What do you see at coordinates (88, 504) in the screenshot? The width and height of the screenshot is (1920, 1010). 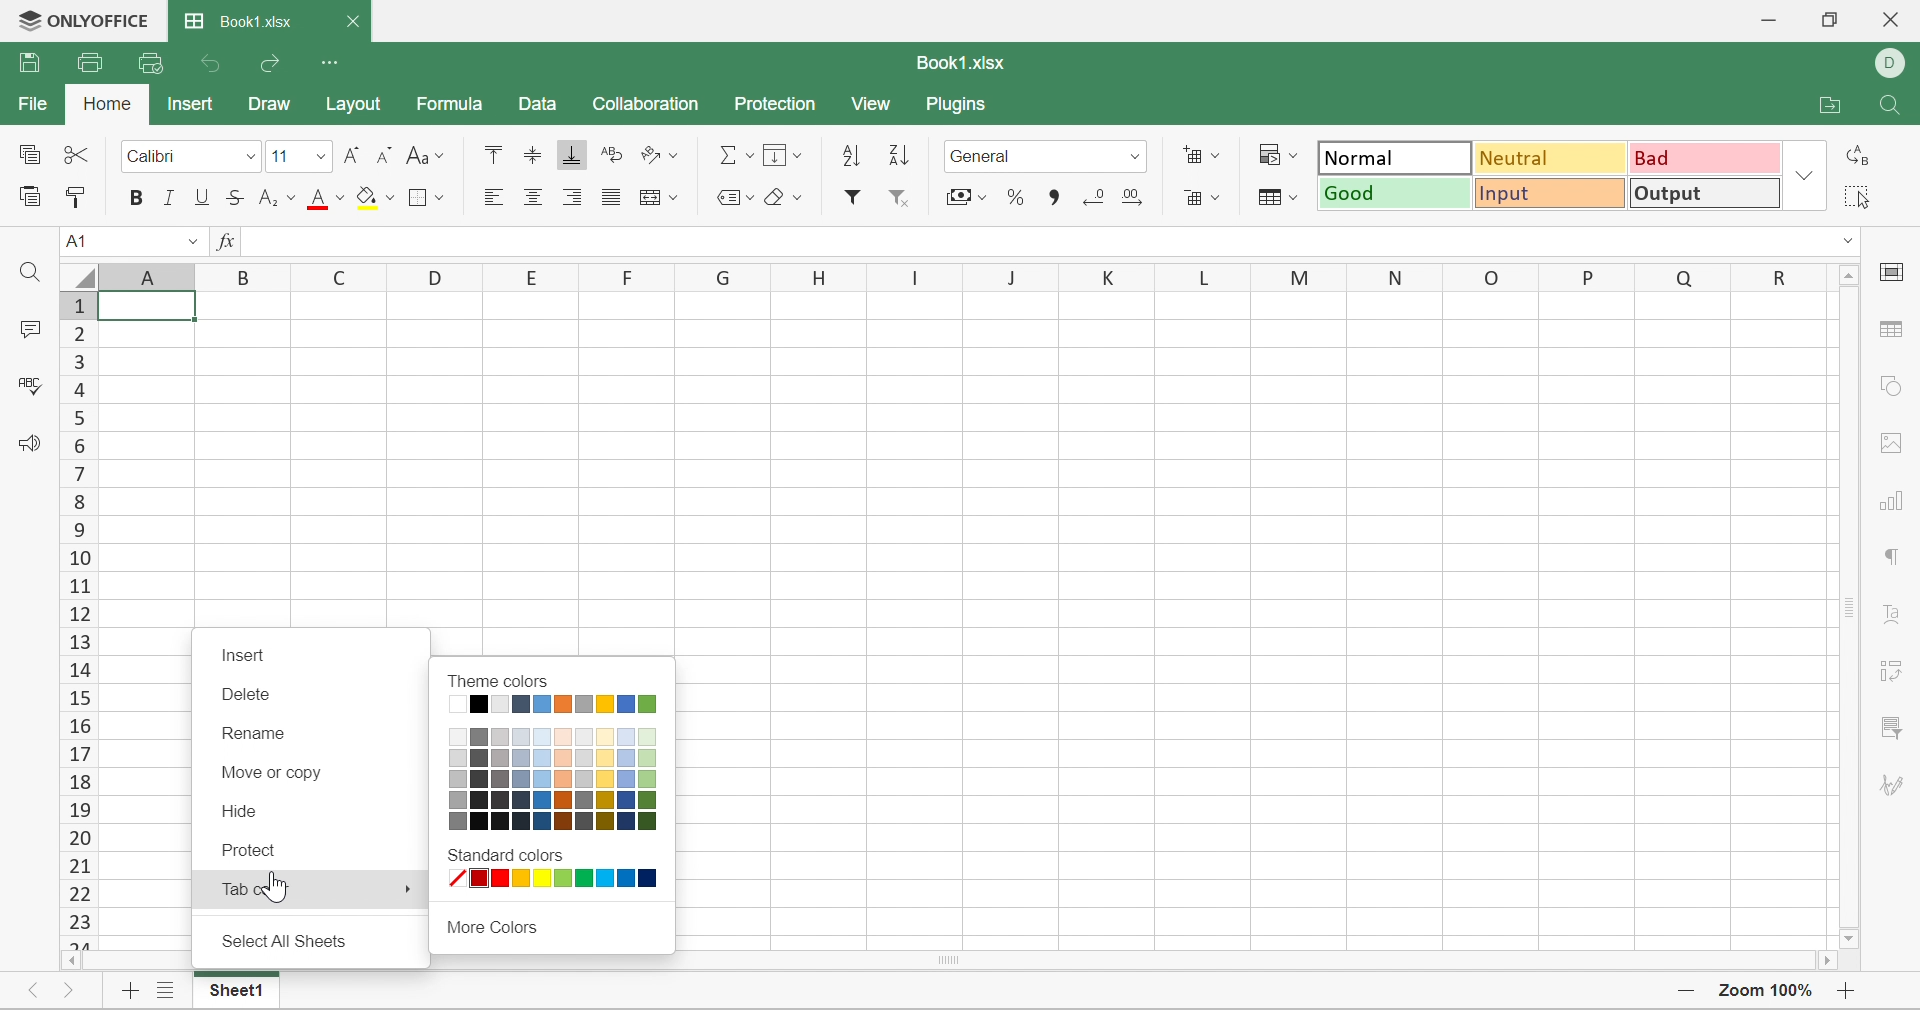 I see `8` at bounding box center [88, 504].